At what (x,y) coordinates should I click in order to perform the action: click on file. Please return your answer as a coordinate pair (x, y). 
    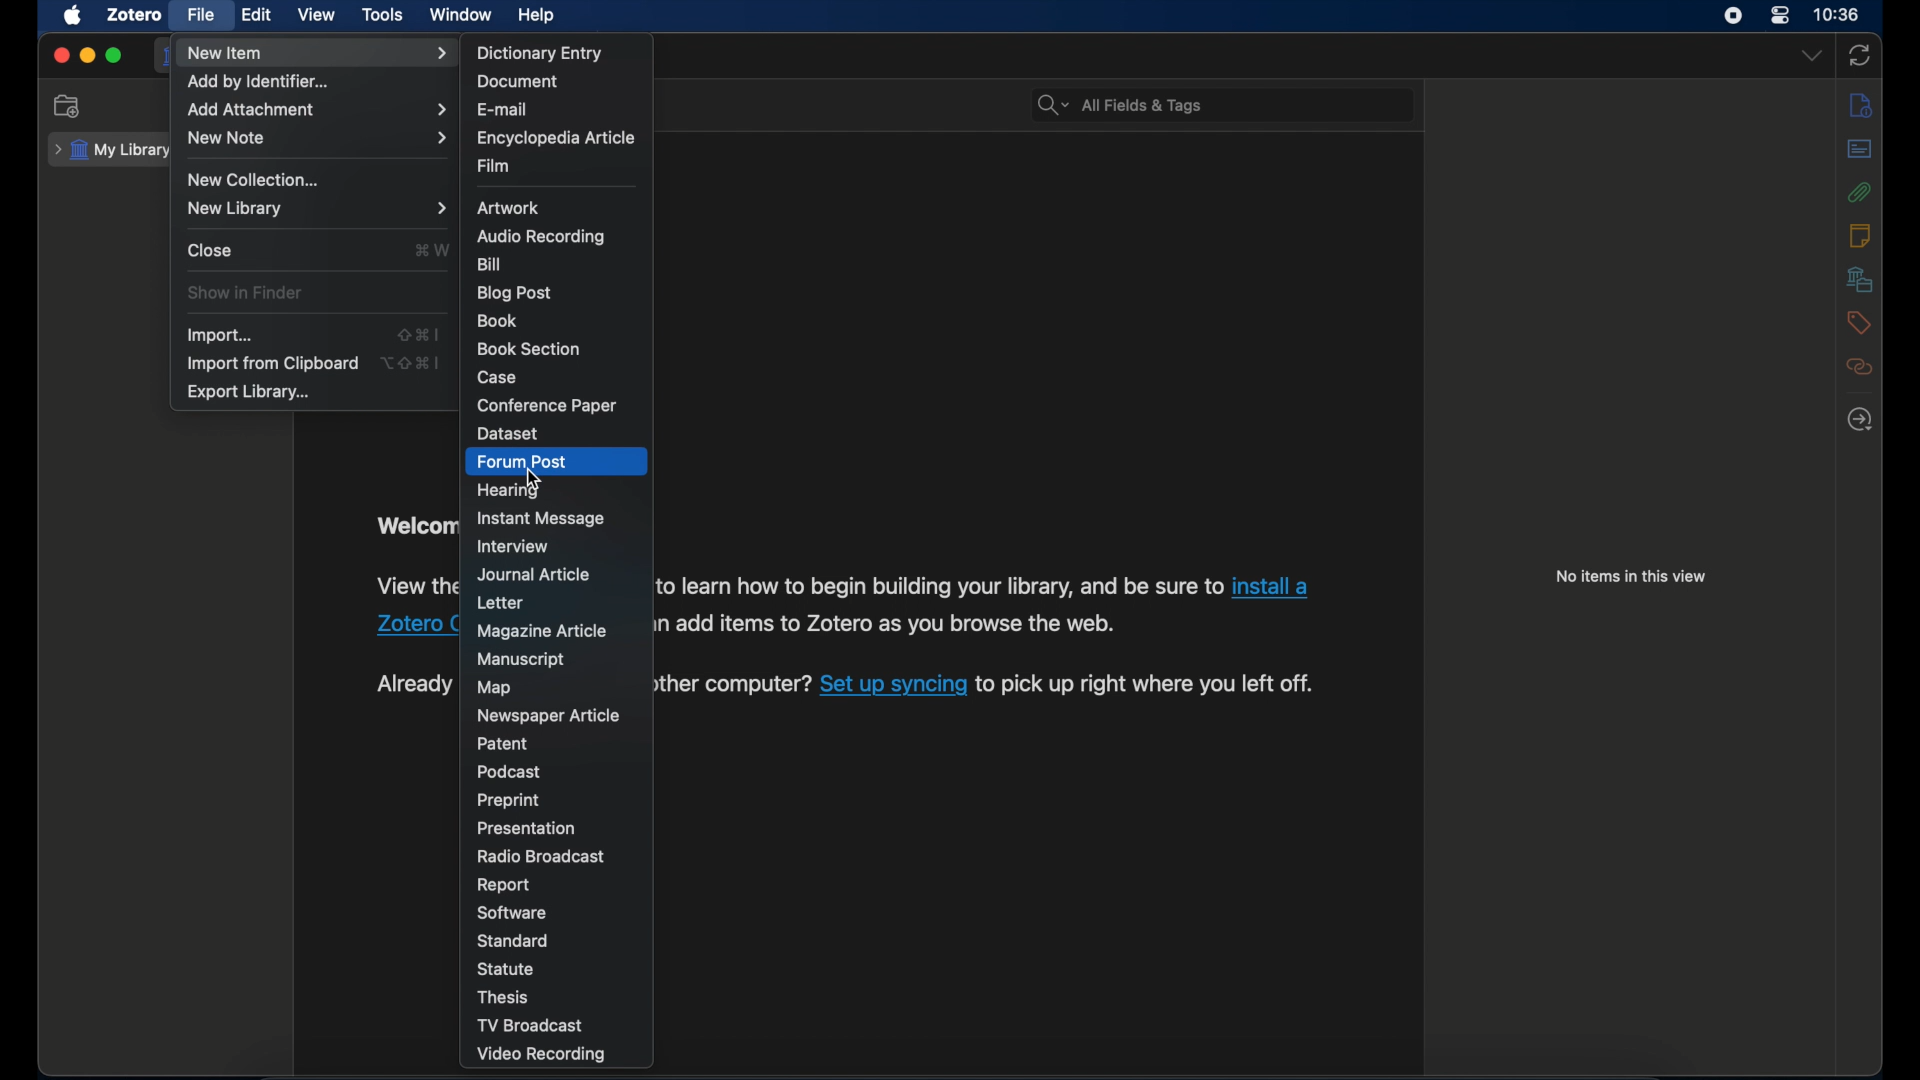
    Looking at the image, I should click on (202, 15).